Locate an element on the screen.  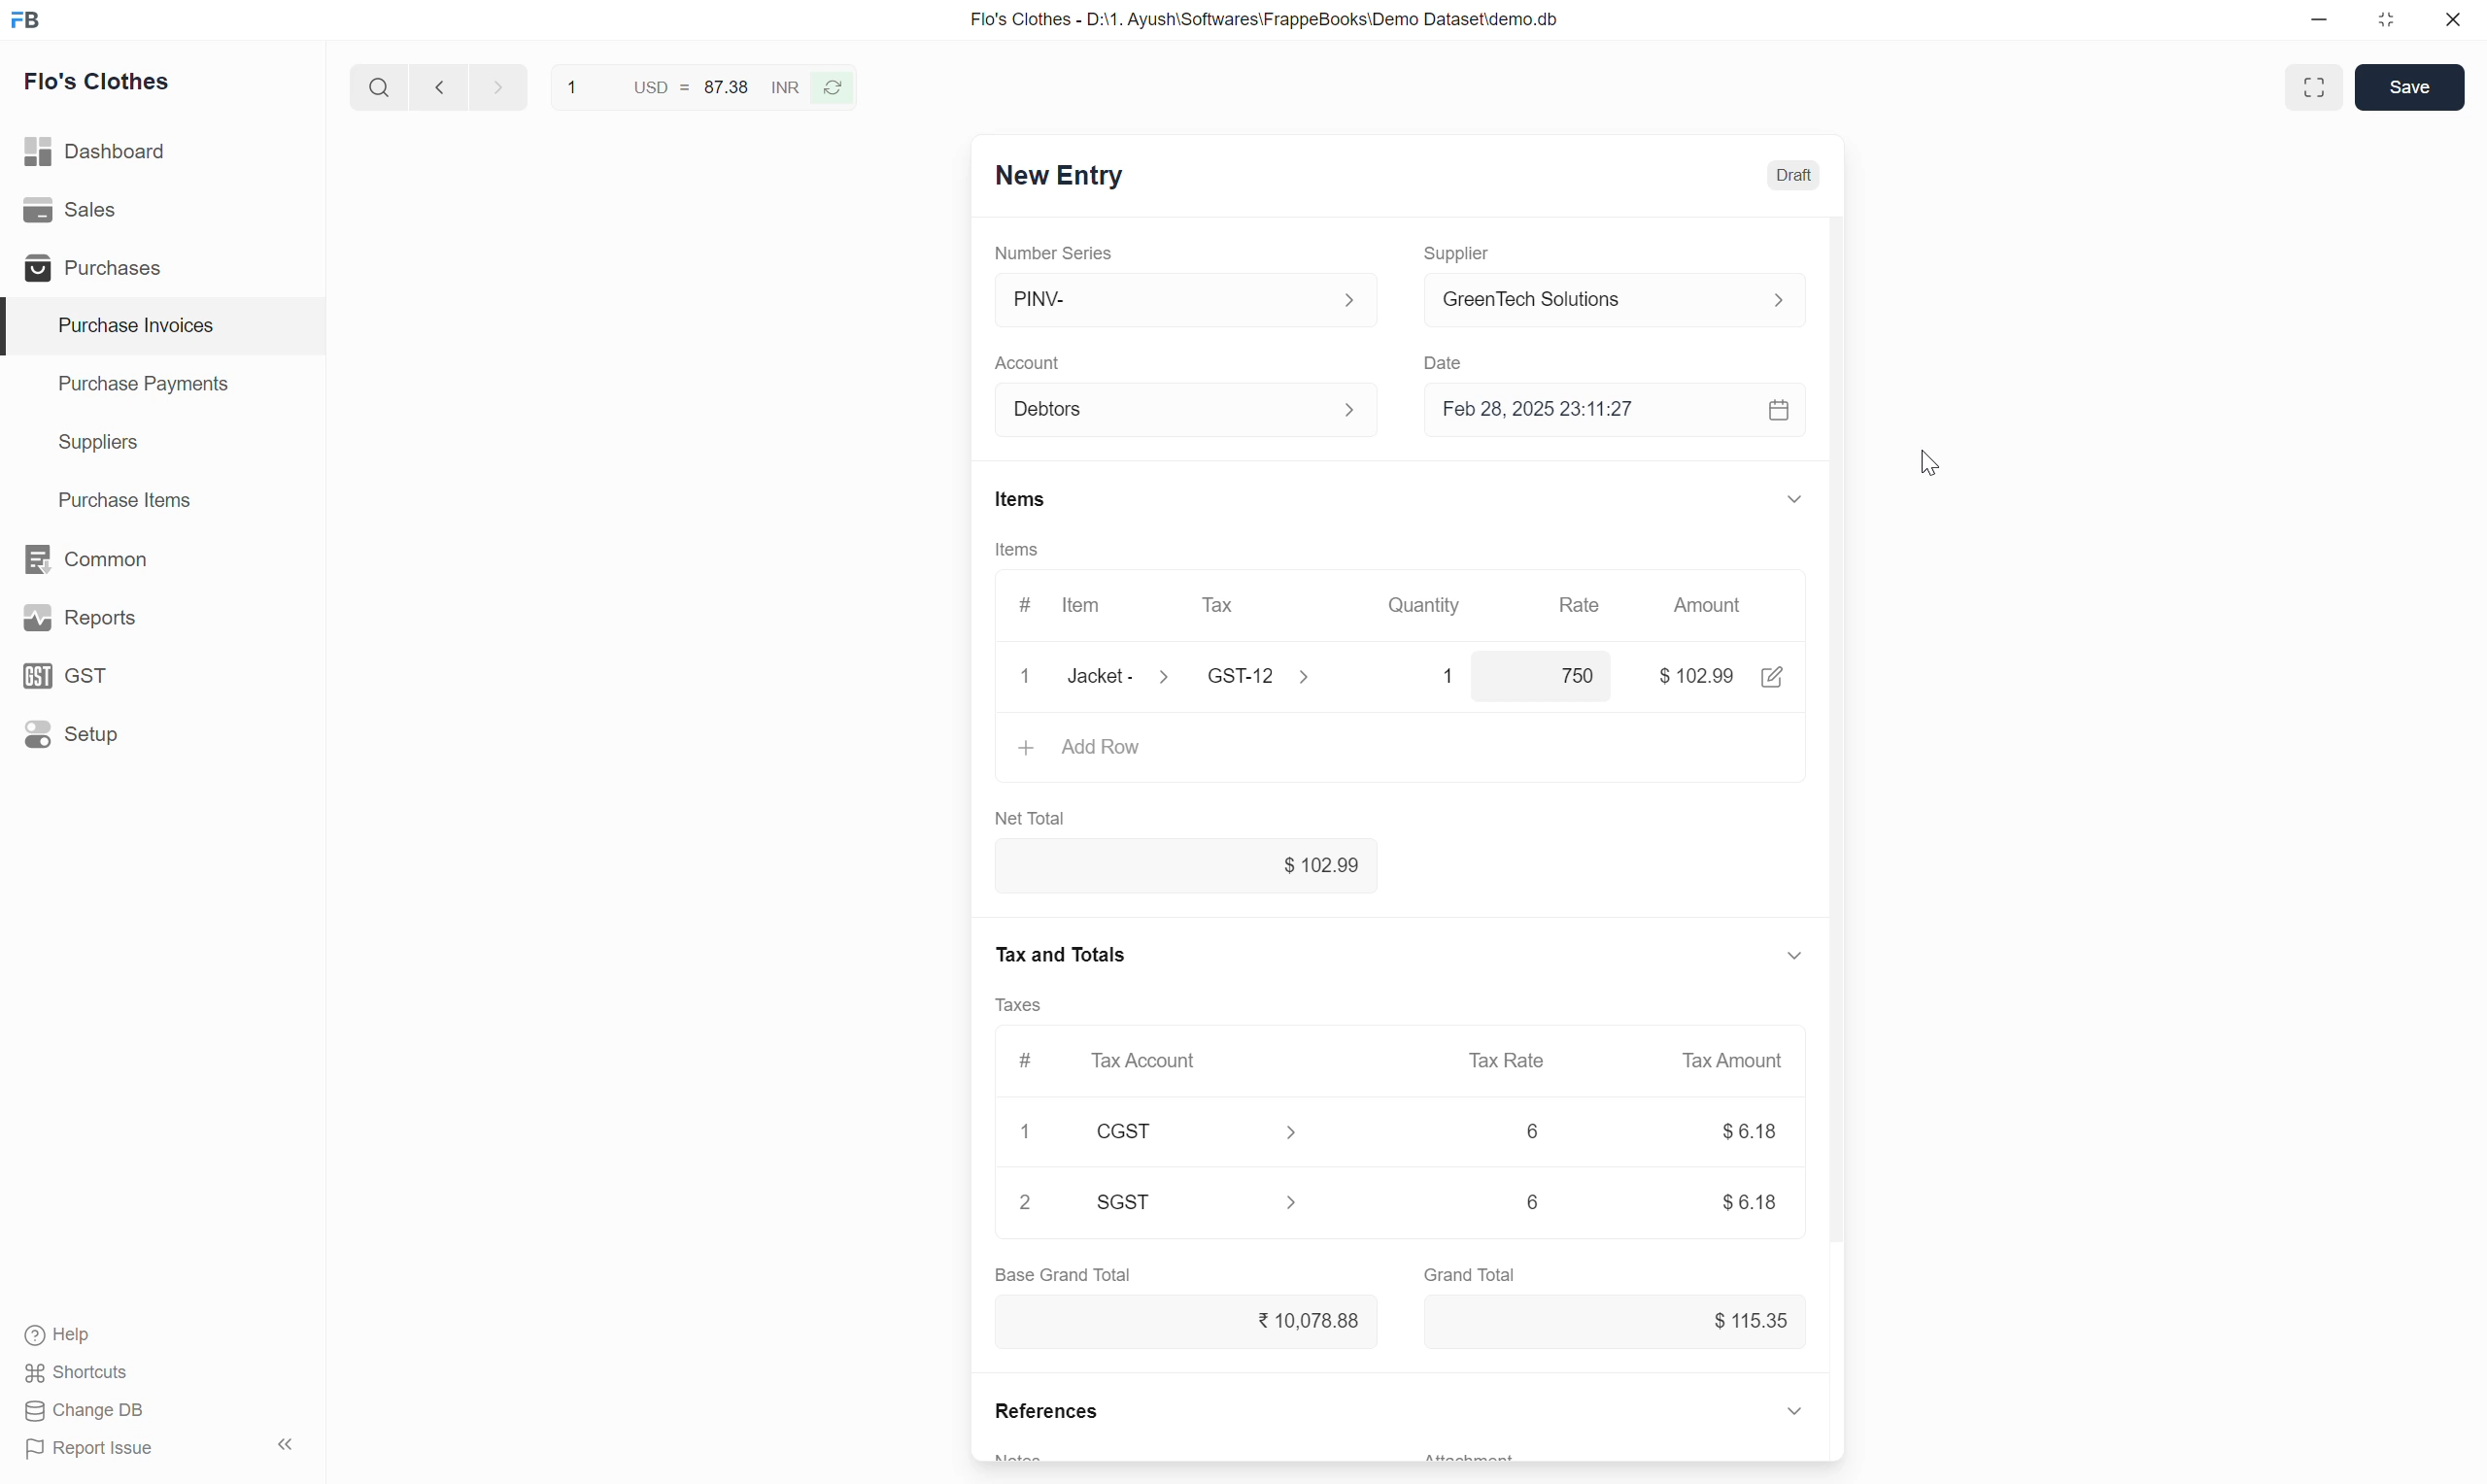
Change dimension is located at coordinates (2385, 20).